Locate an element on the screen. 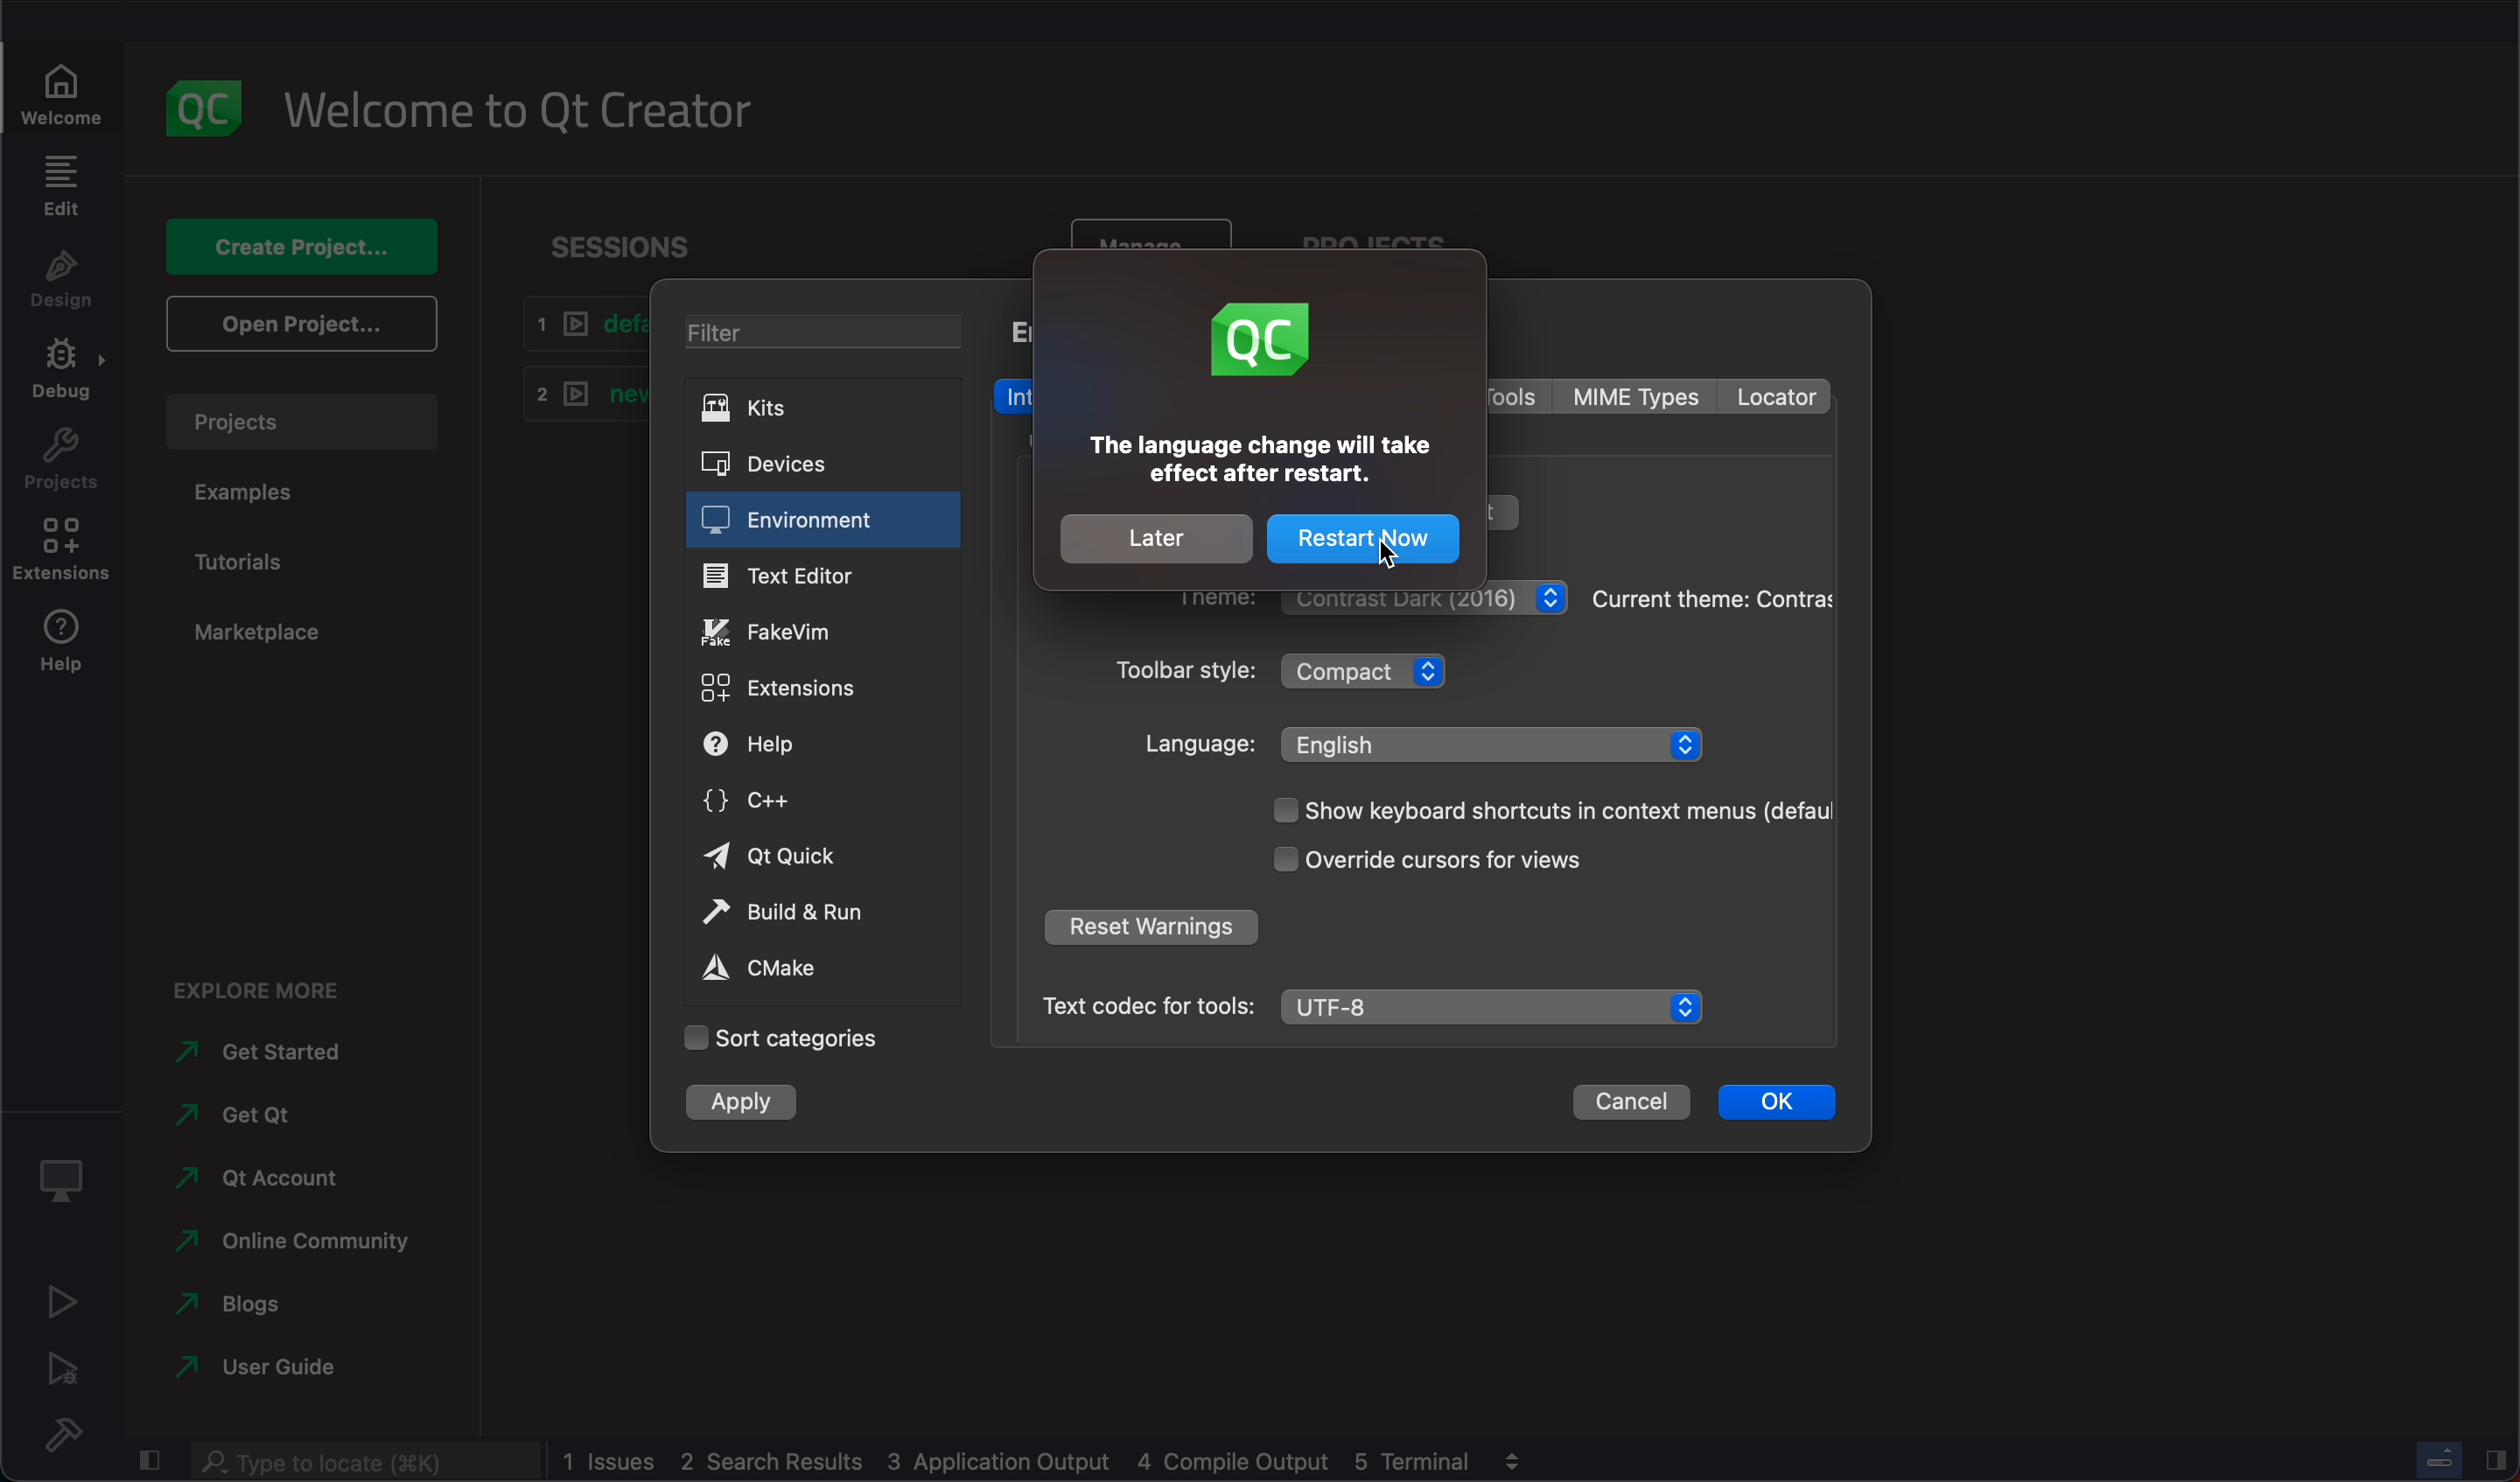 The image size is (2520, 1482). locator is located at coordinates (1779, 395).